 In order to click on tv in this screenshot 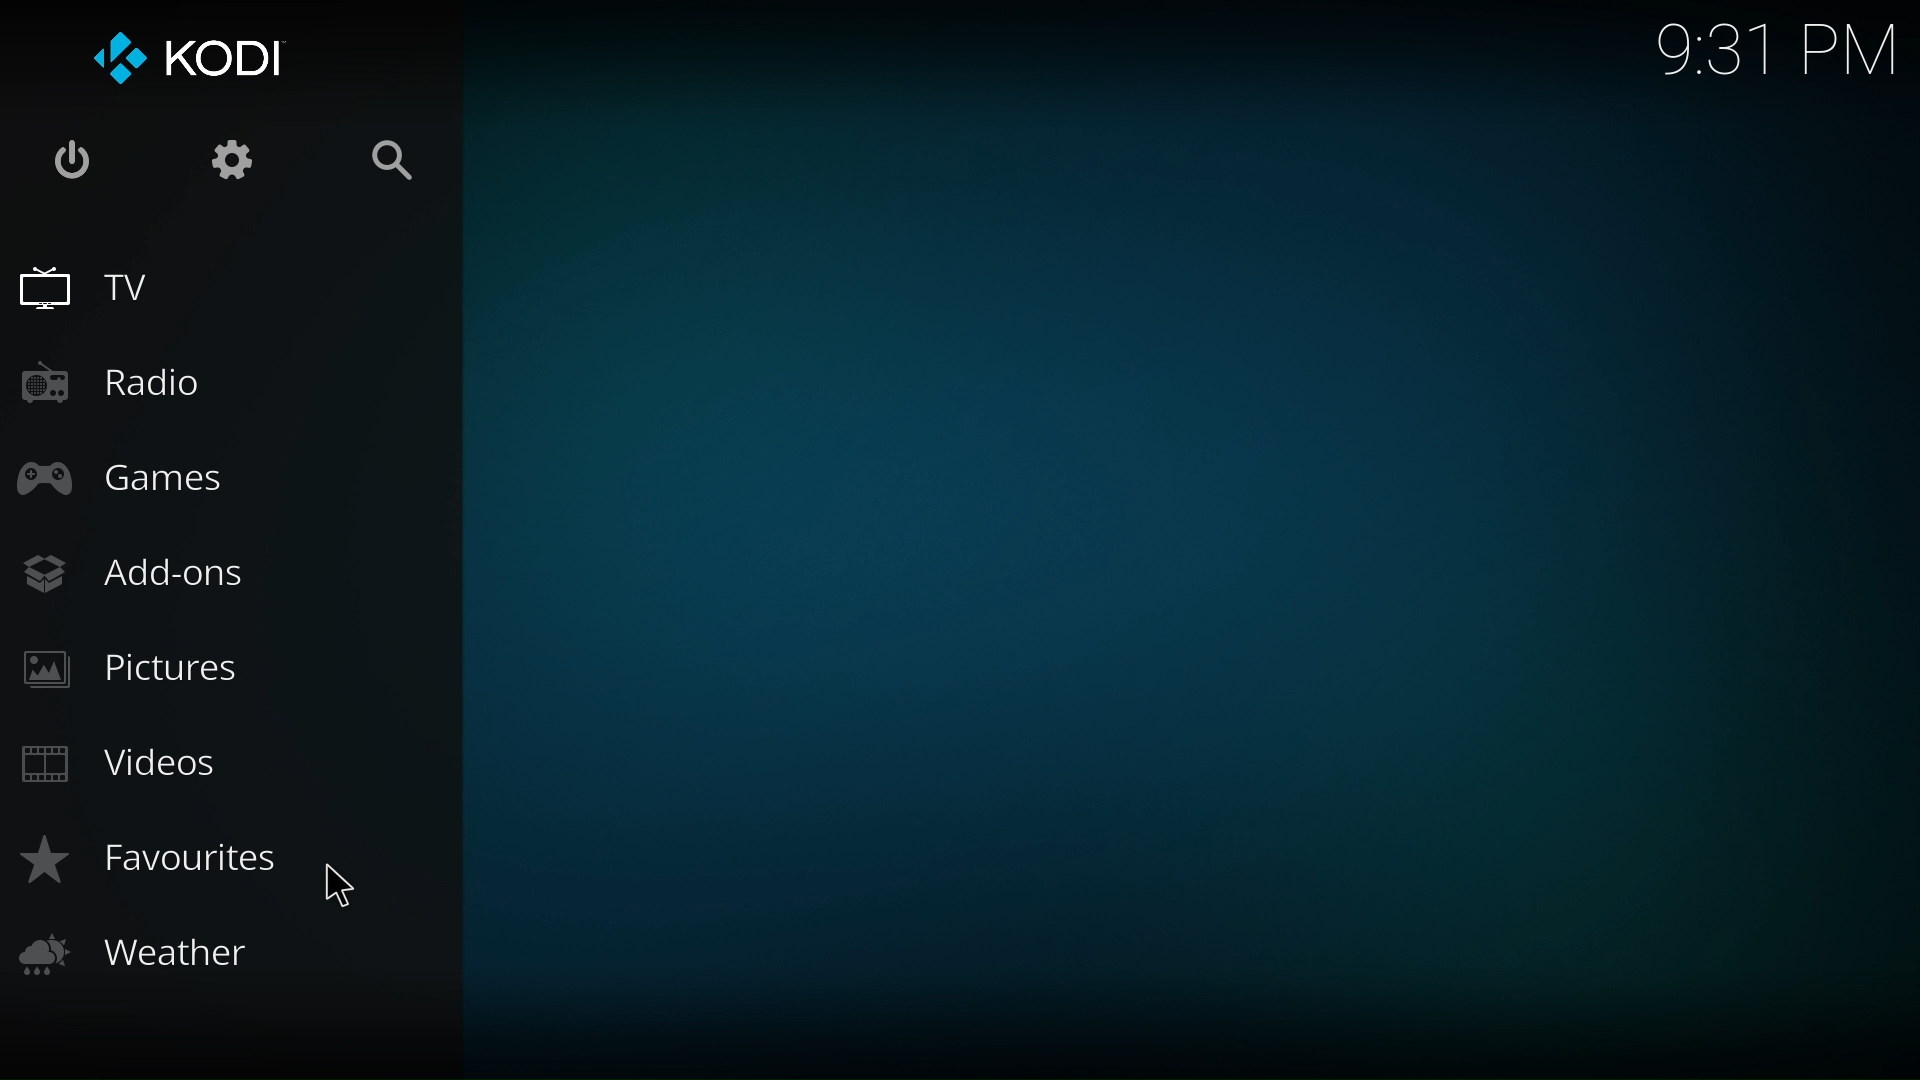, I will do `click(94, 295)`.